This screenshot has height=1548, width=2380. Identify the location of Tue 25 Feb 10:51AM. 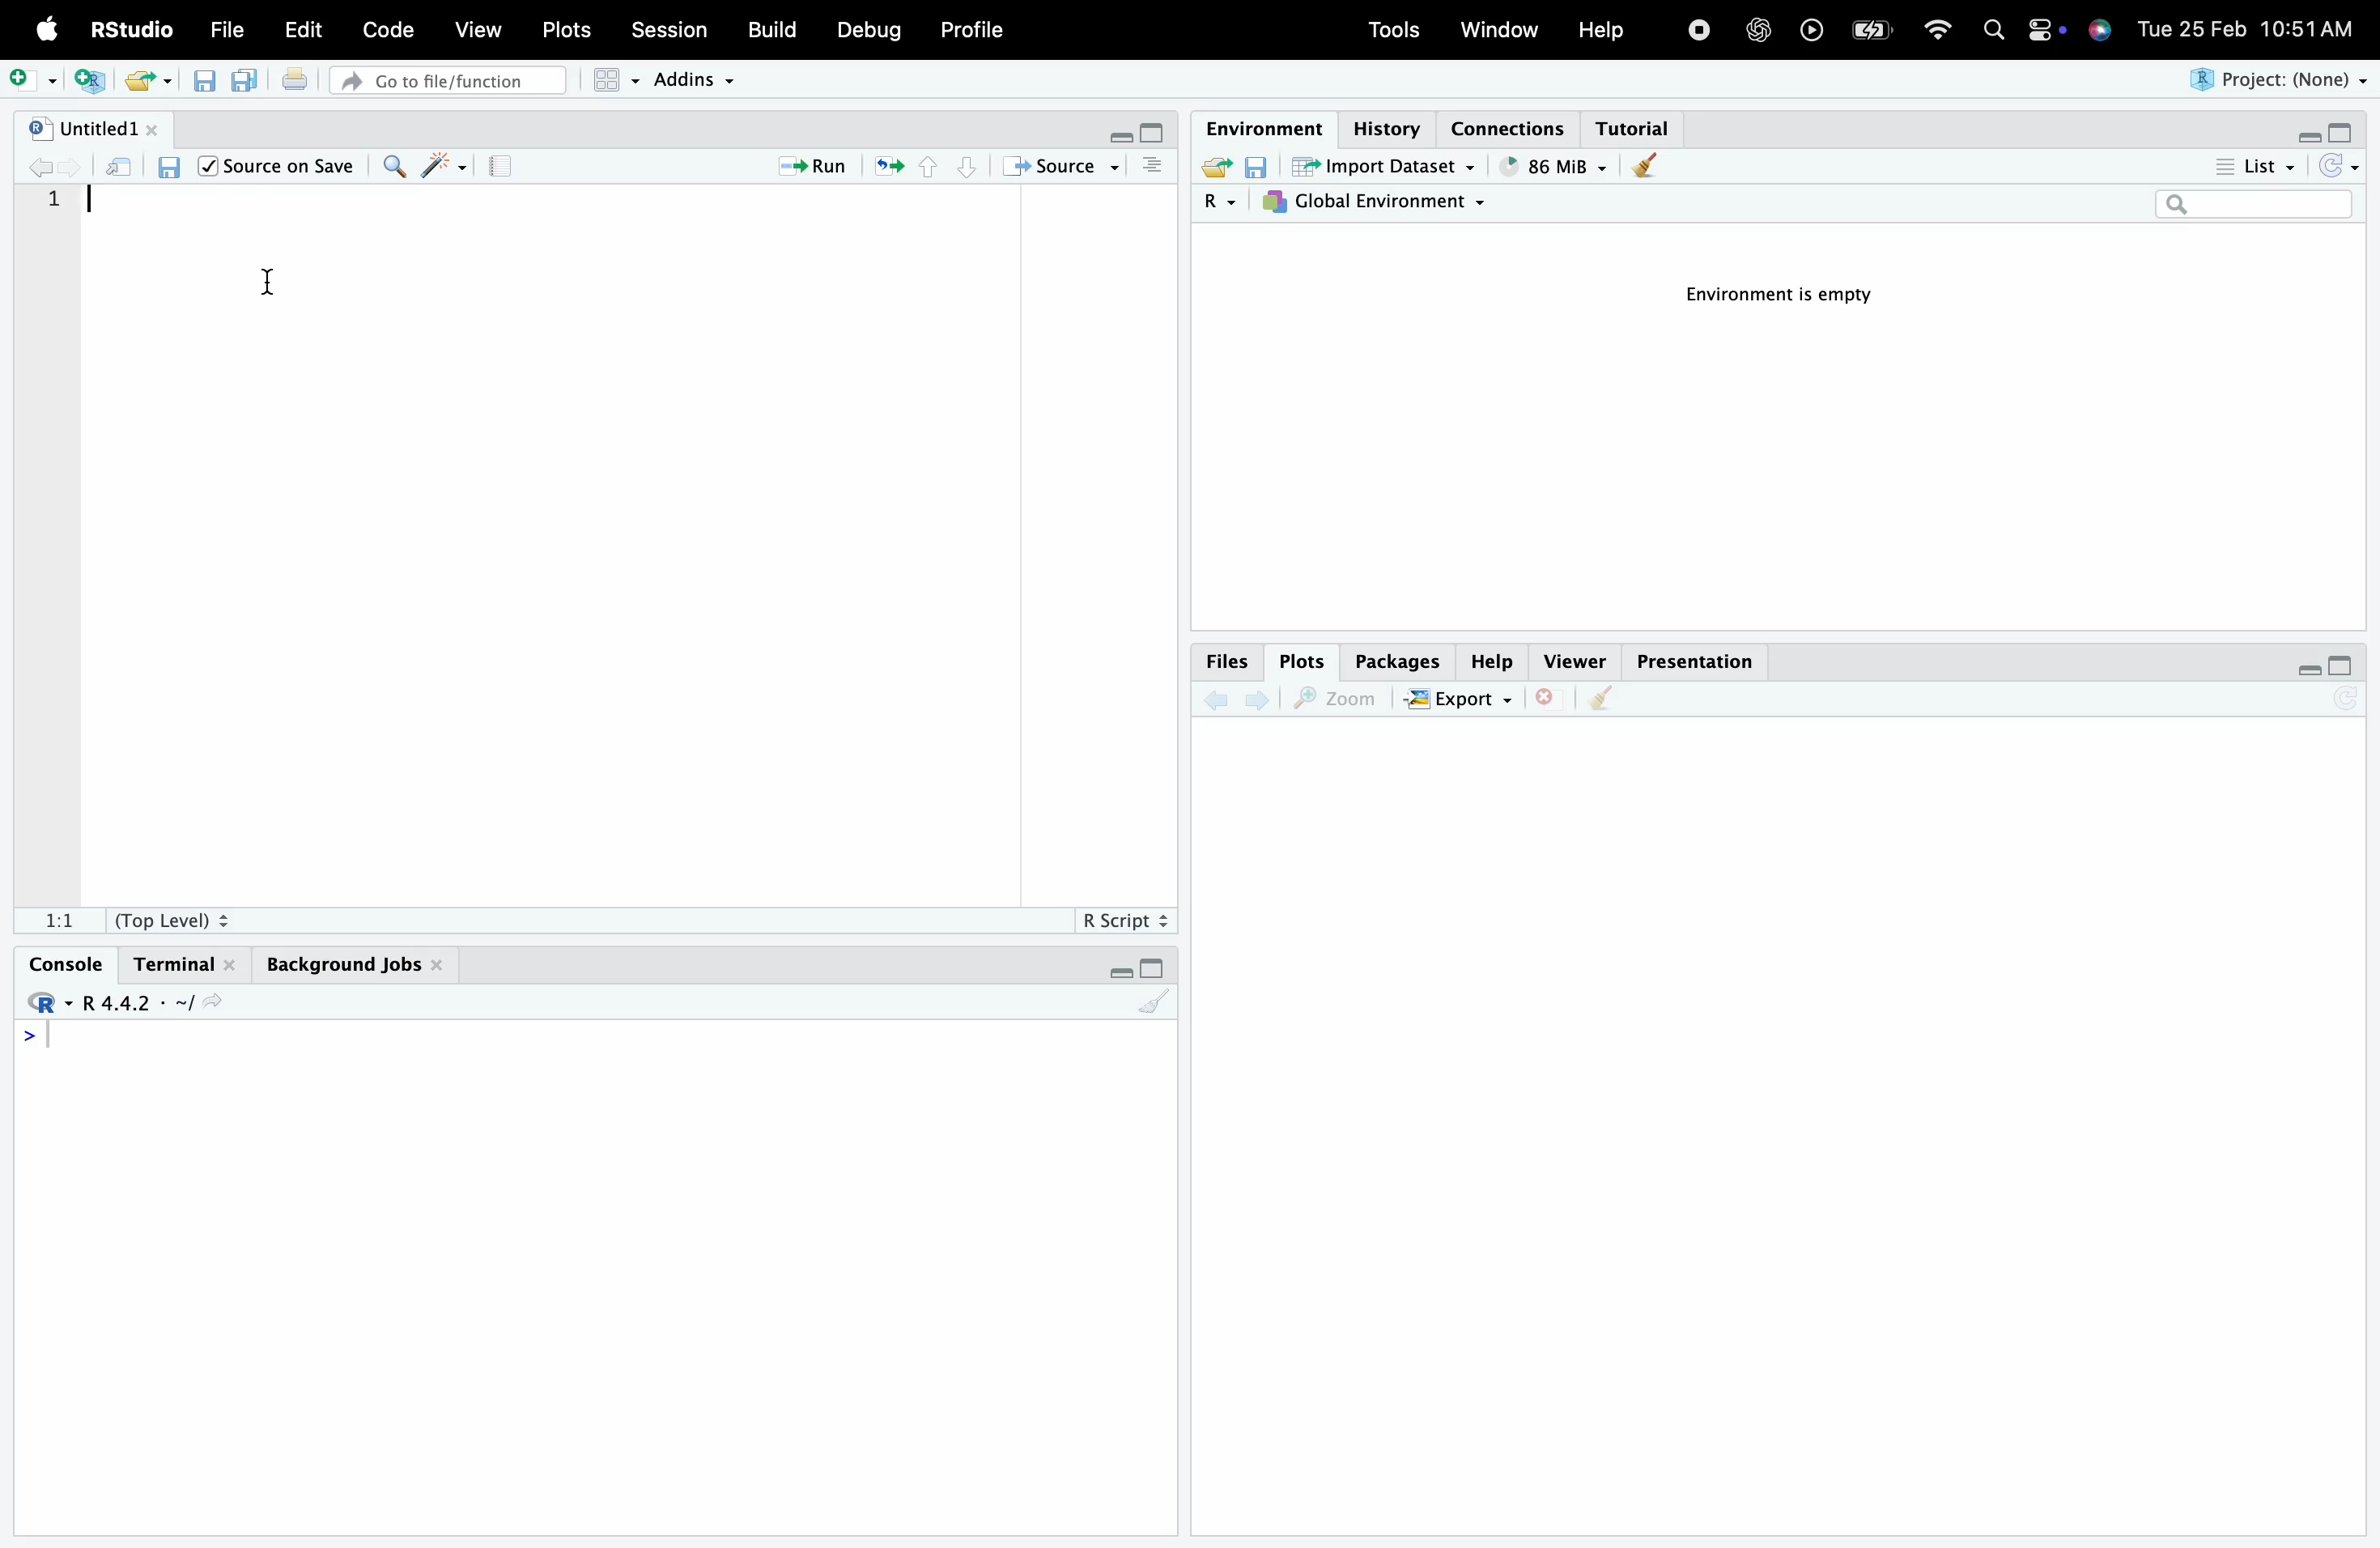
(2254, 28).